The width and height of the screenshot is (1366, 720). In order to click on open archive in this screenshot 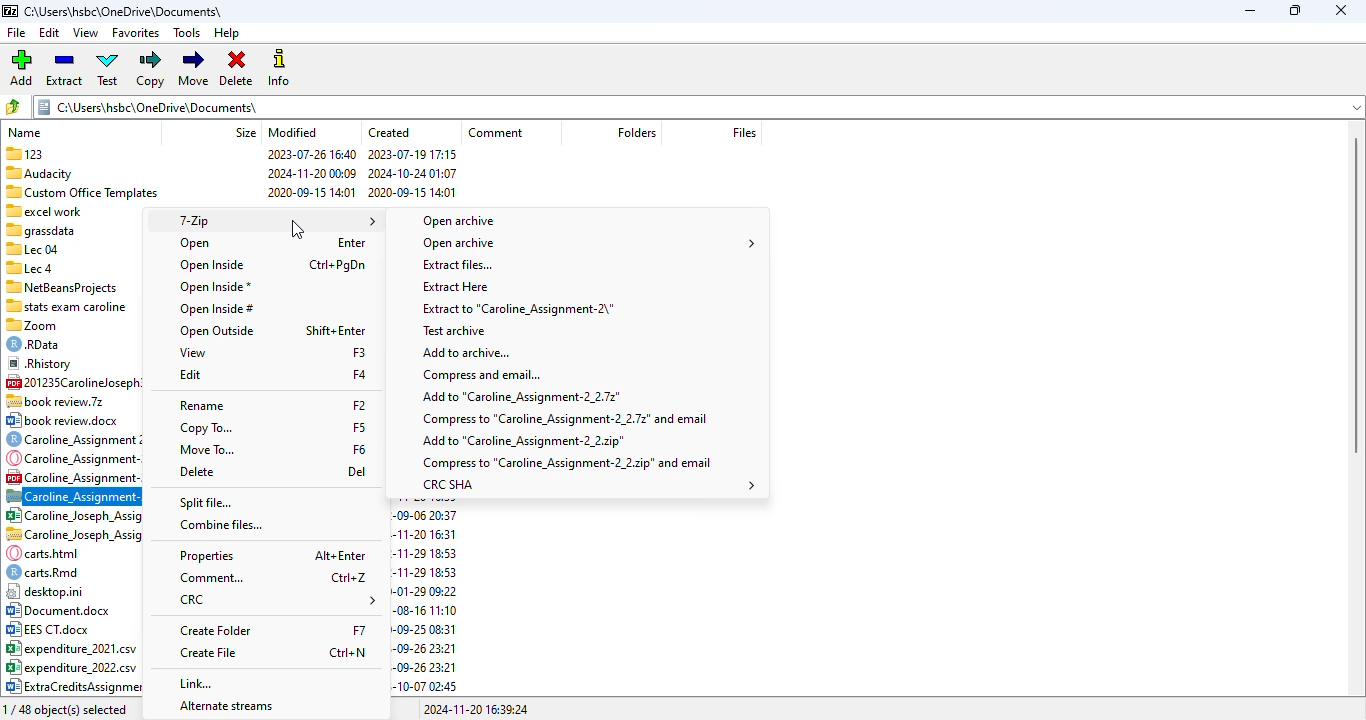, I will do `click(459, 221)`.